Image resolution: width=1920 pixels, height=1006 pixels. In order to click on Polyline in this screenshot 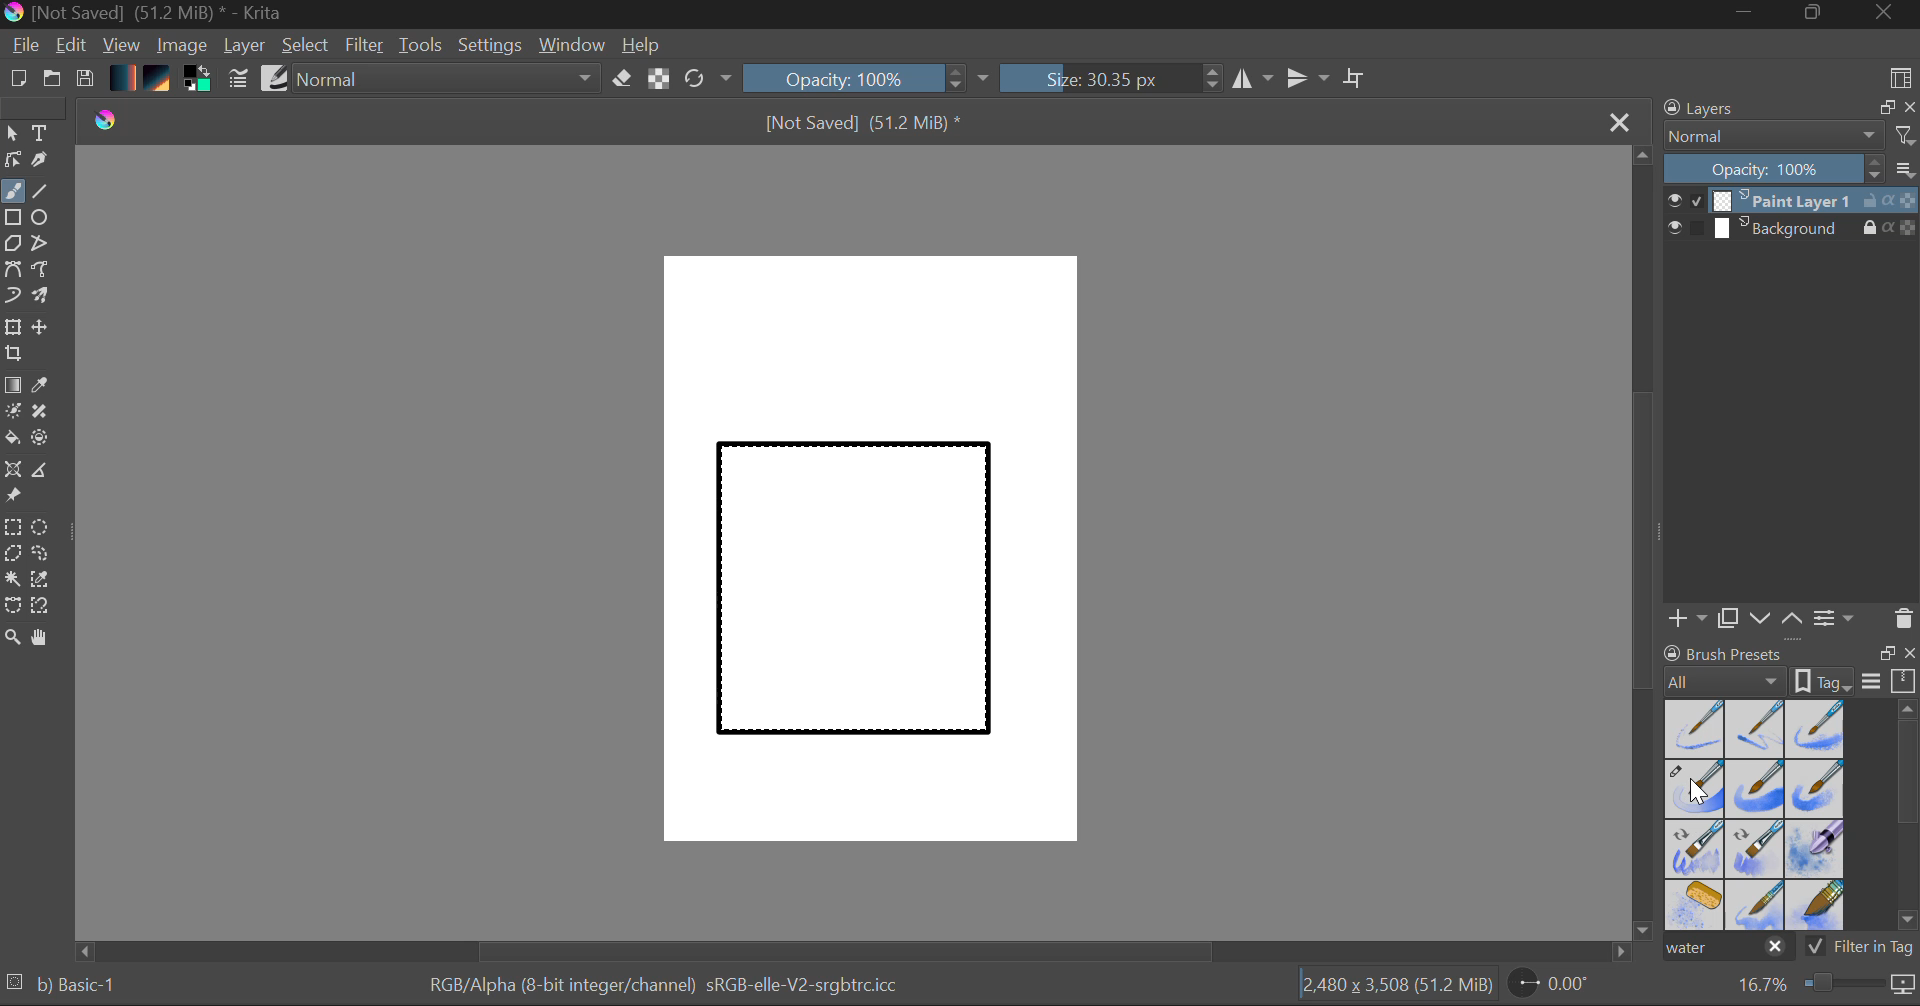, I will do `click(42, 245)`.